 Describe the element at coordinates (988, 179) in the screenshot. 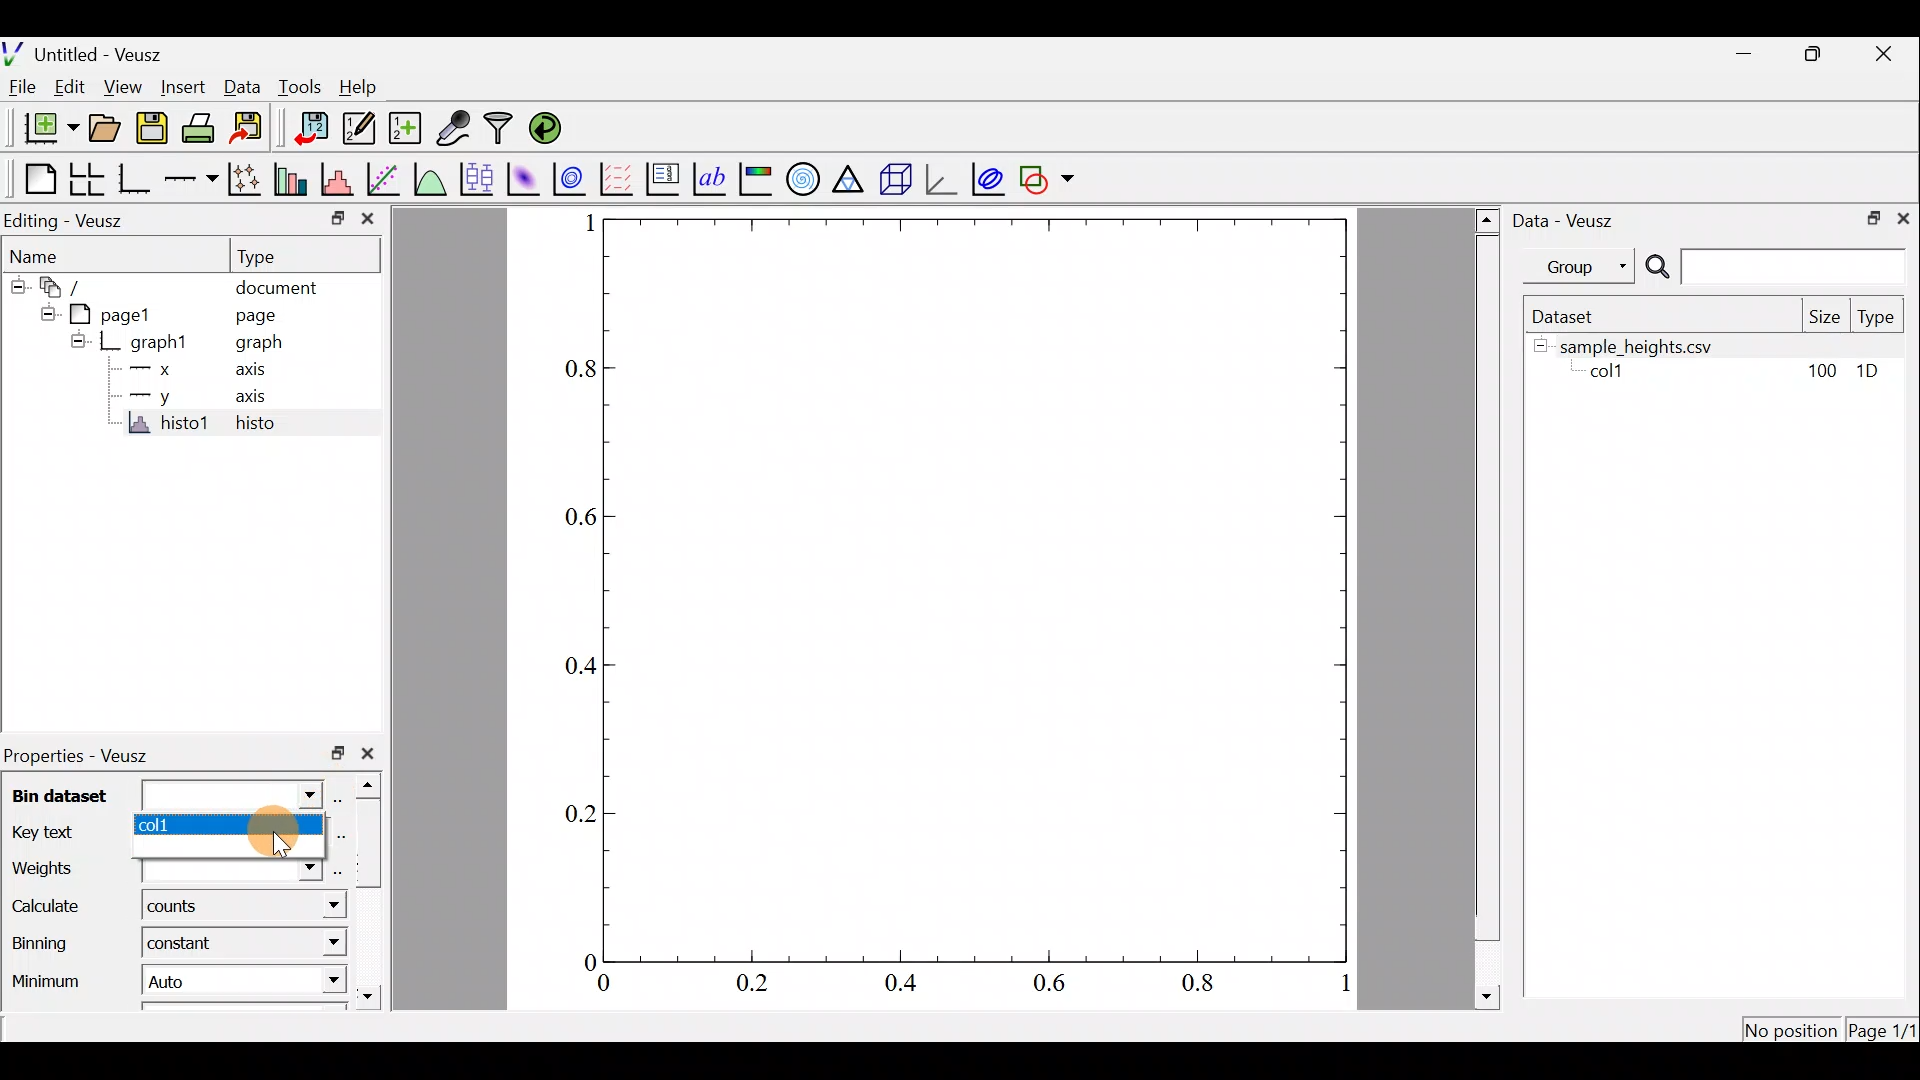

I see `plot covariance ellipses` at that location.